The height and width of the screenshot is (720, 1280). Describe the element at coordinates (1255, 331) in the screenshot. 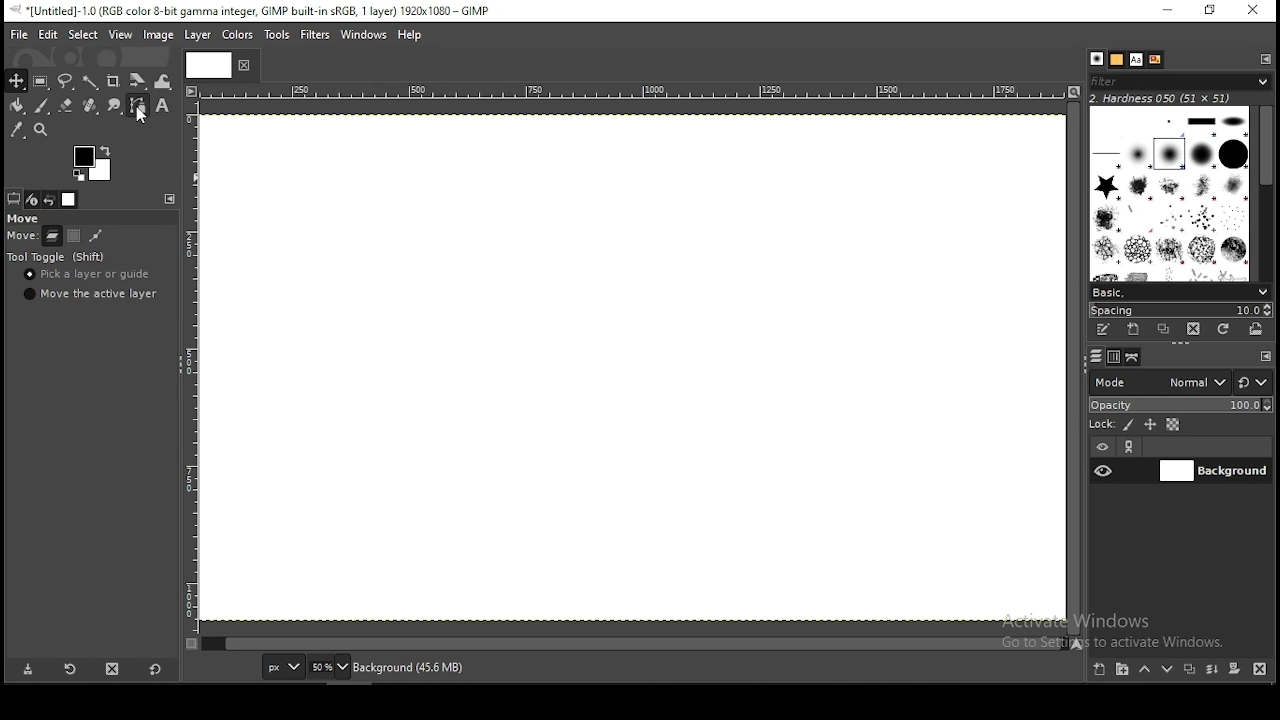

I see `open brush as image` at that location.